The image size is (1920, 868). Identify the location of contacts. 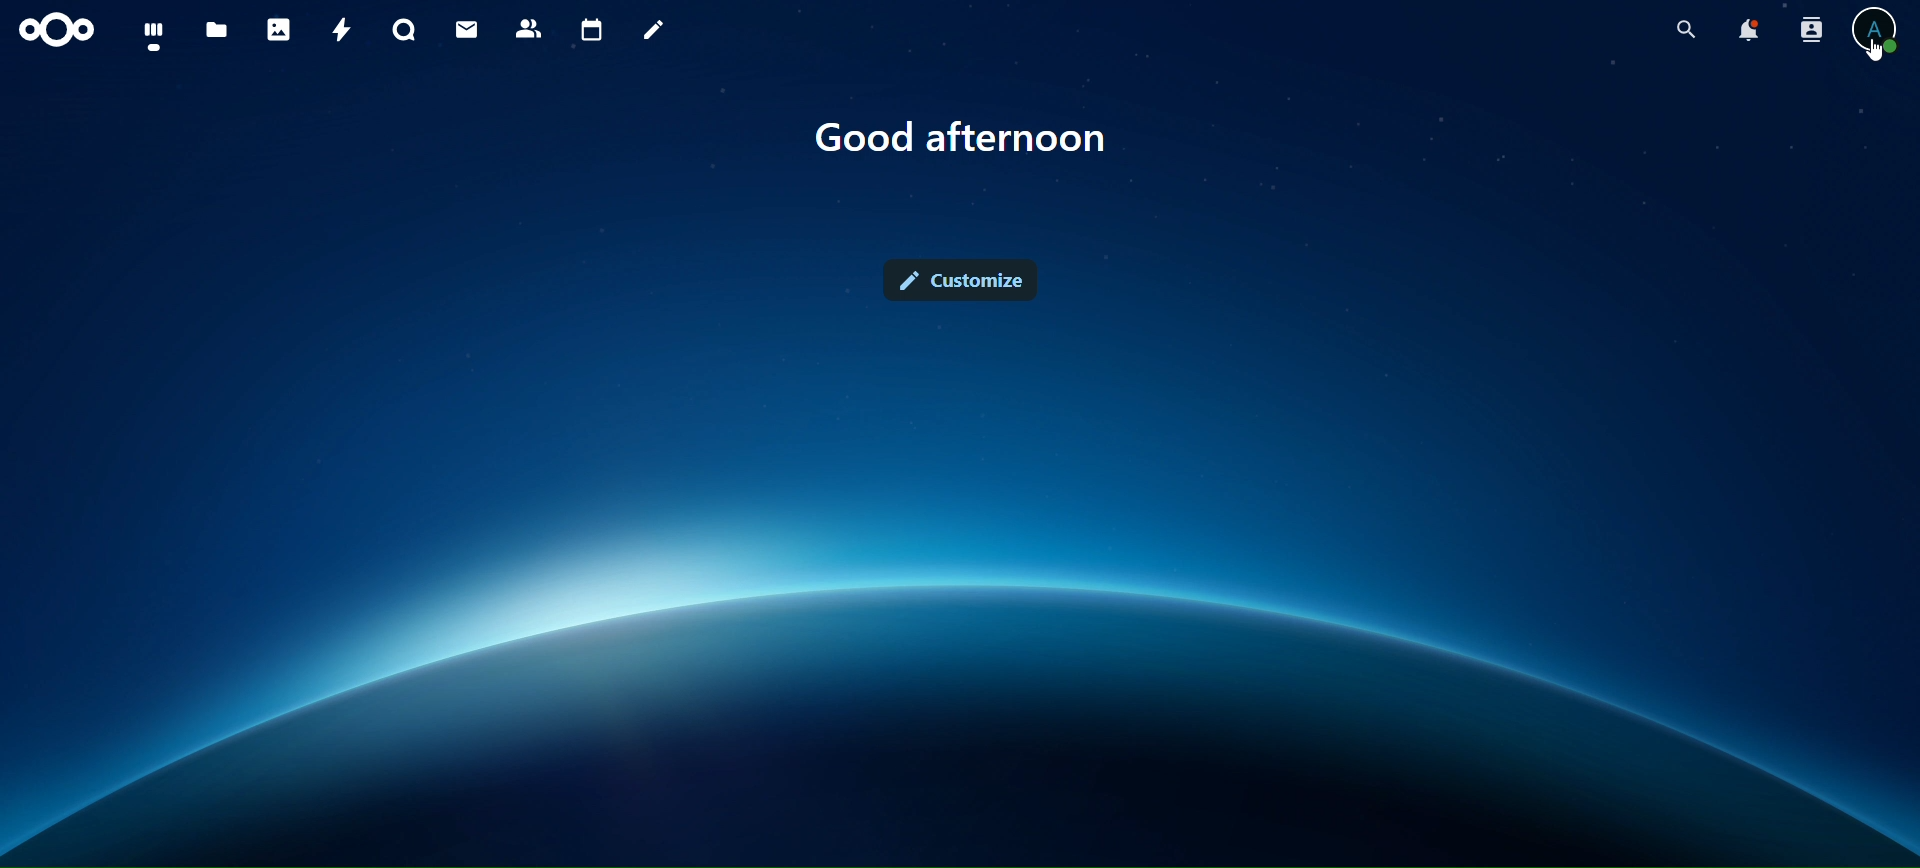
(528, 30).